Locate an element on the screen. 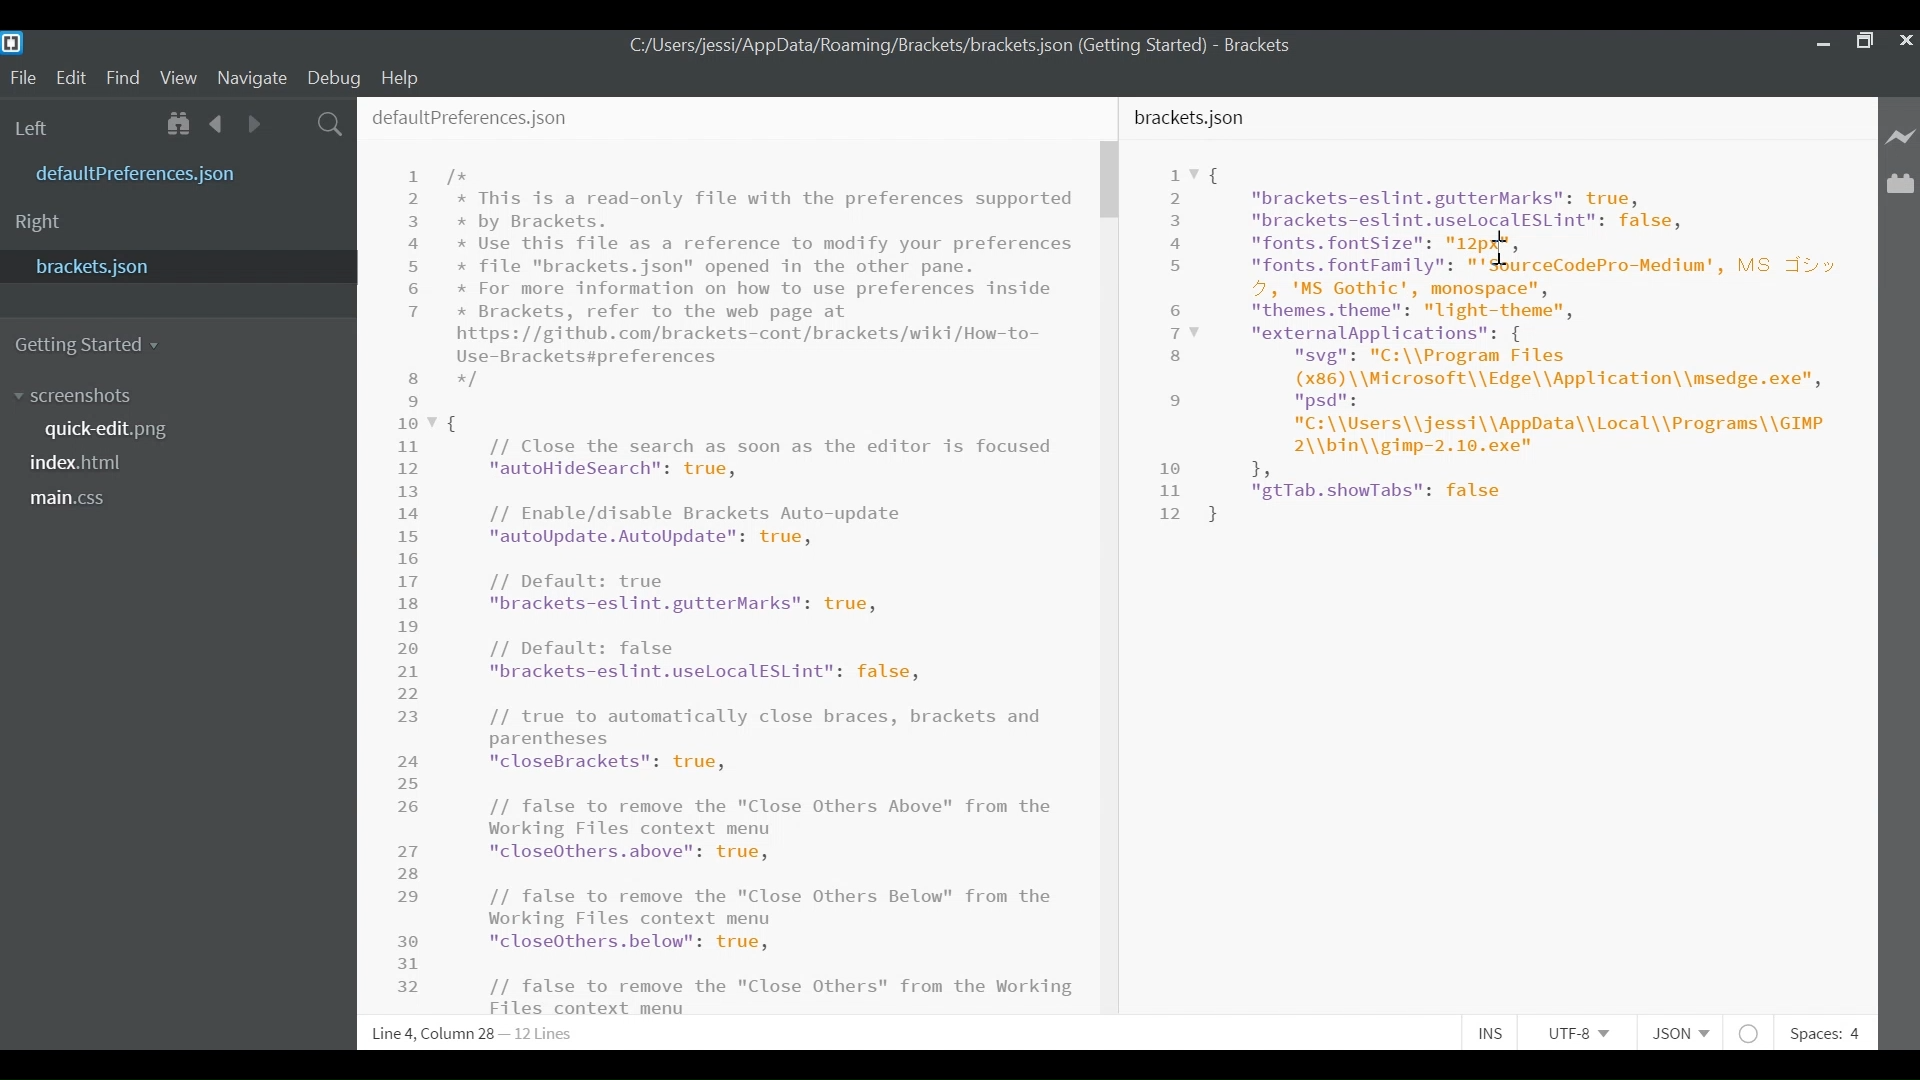  File type is located at coordinates (1678, 1034).